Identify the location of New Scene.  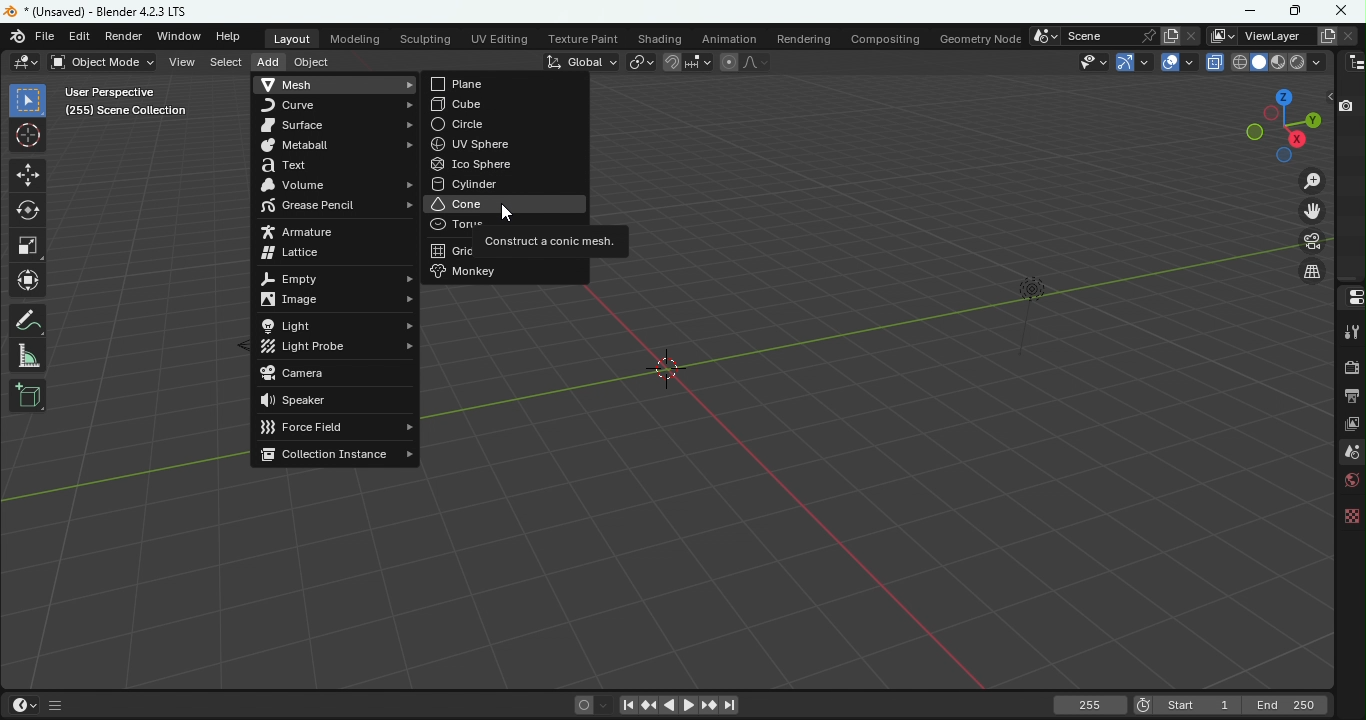
(1170, 35).